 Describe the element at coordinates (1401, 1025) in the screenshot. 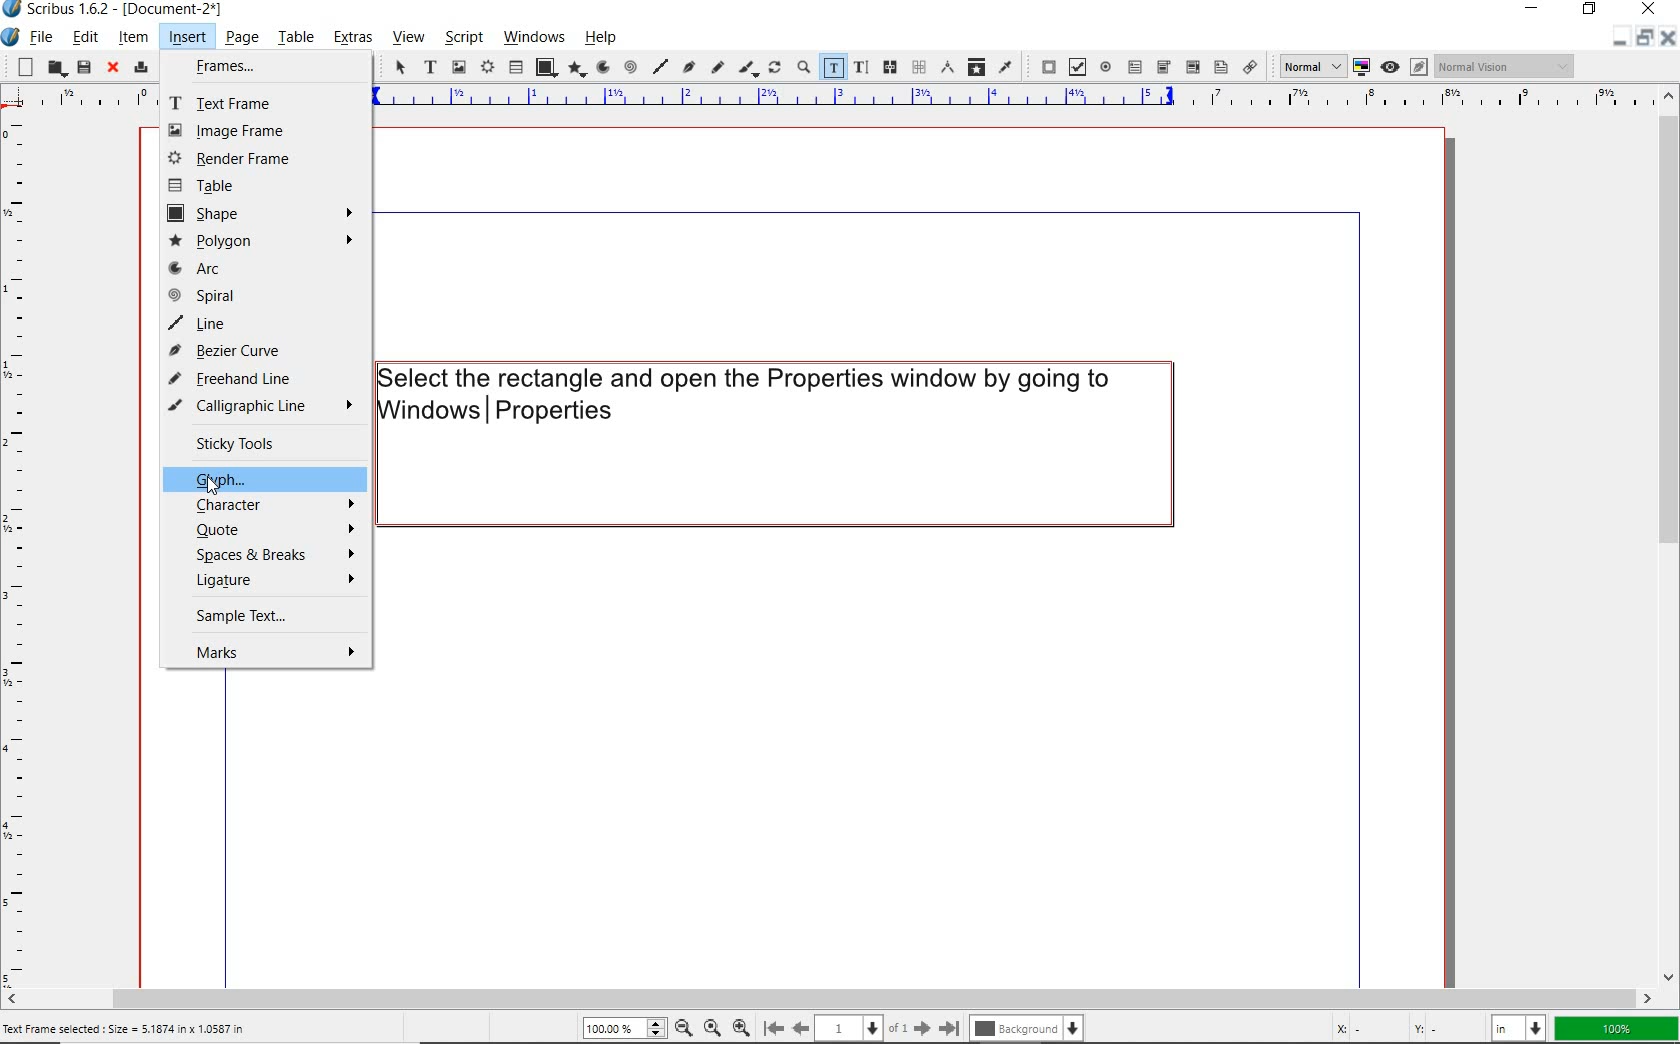

I see `X 22675 Y: 18314` at that location.